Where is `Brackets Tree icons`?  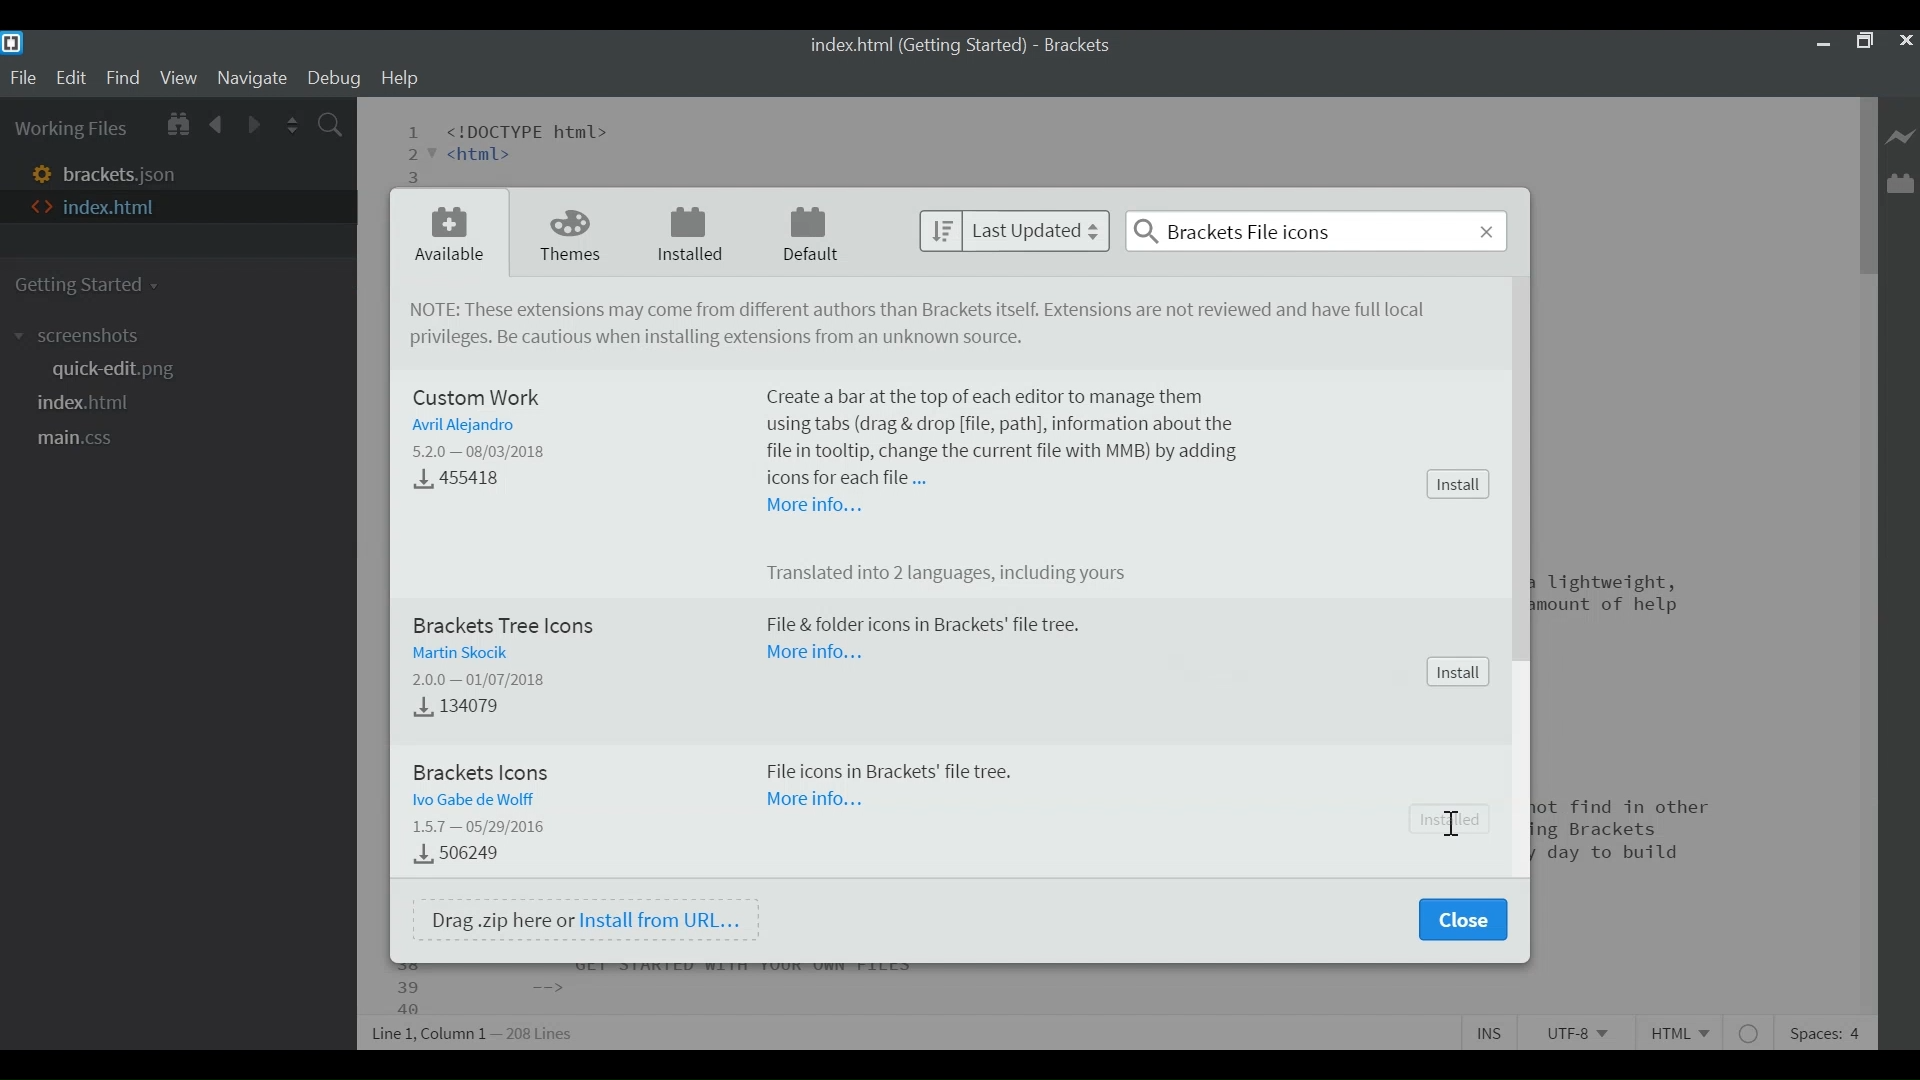 Brackets Tree icons is located at coordinates (505, 624).